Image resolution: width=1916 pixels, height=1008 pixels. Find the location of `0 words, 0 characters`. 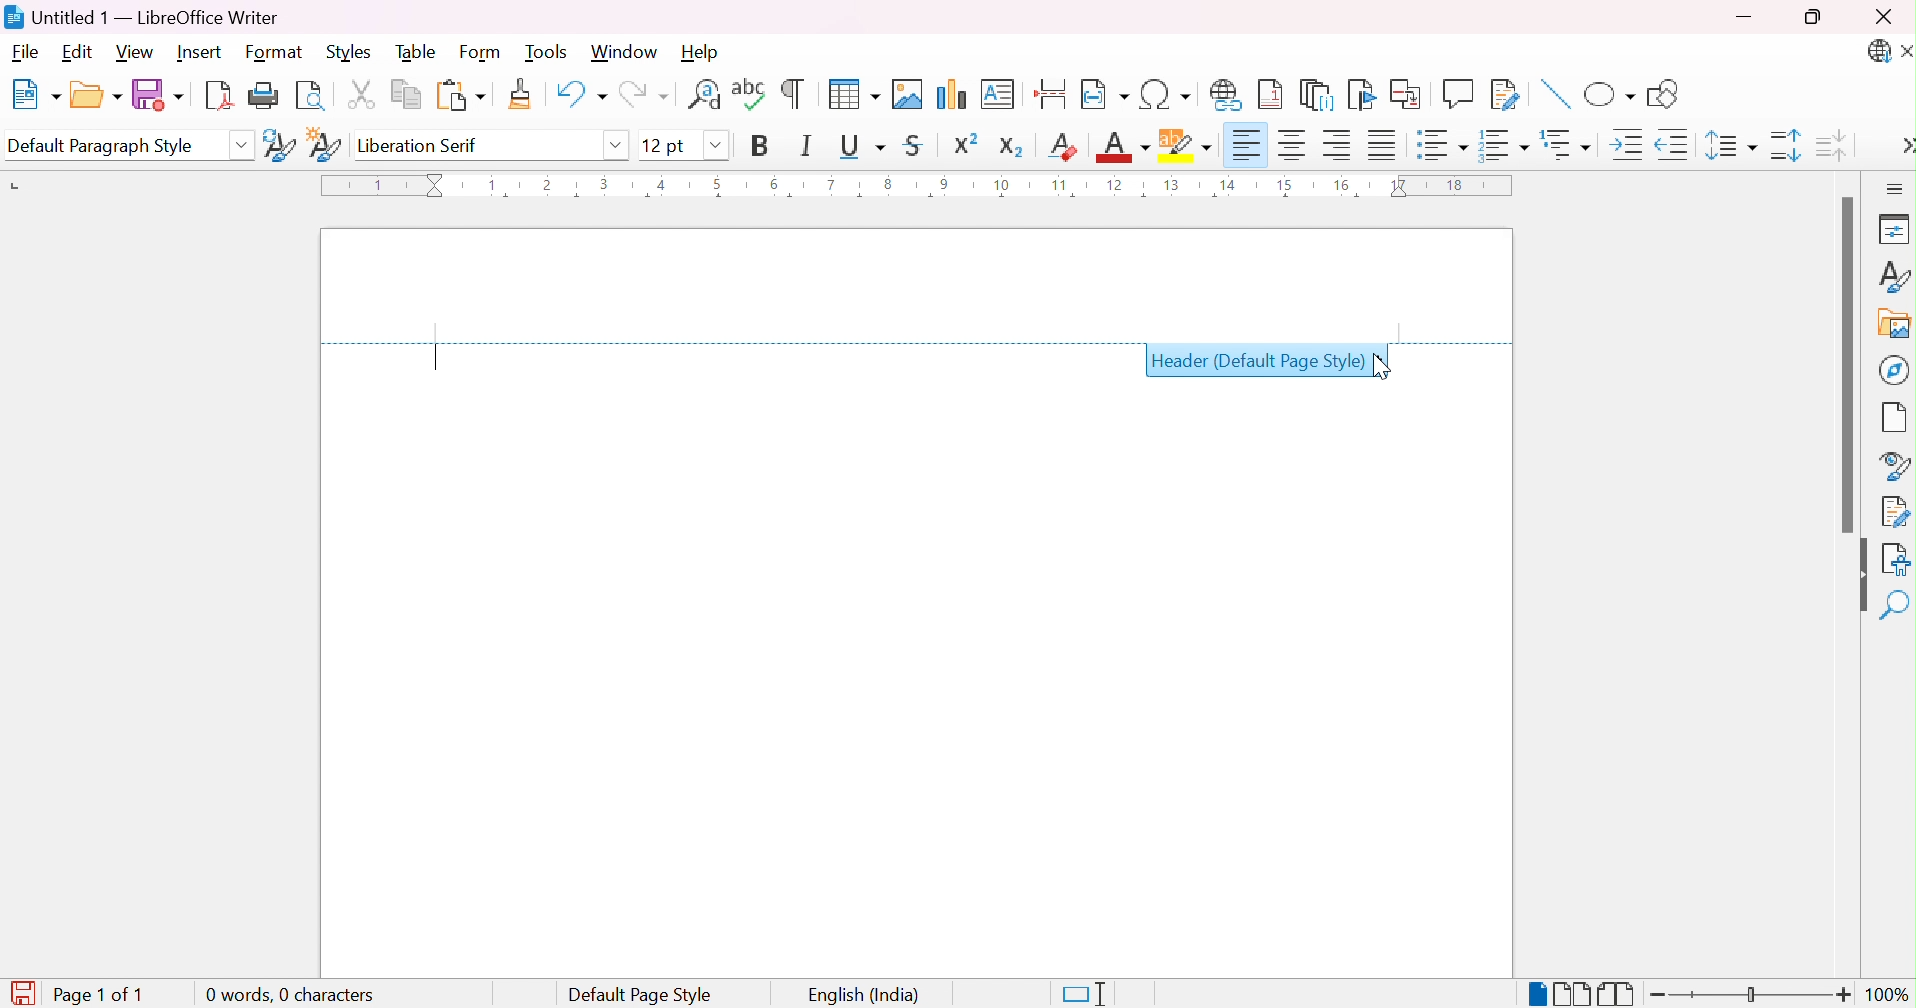

0 words, 0 characters is located at coordinates (290, 994).